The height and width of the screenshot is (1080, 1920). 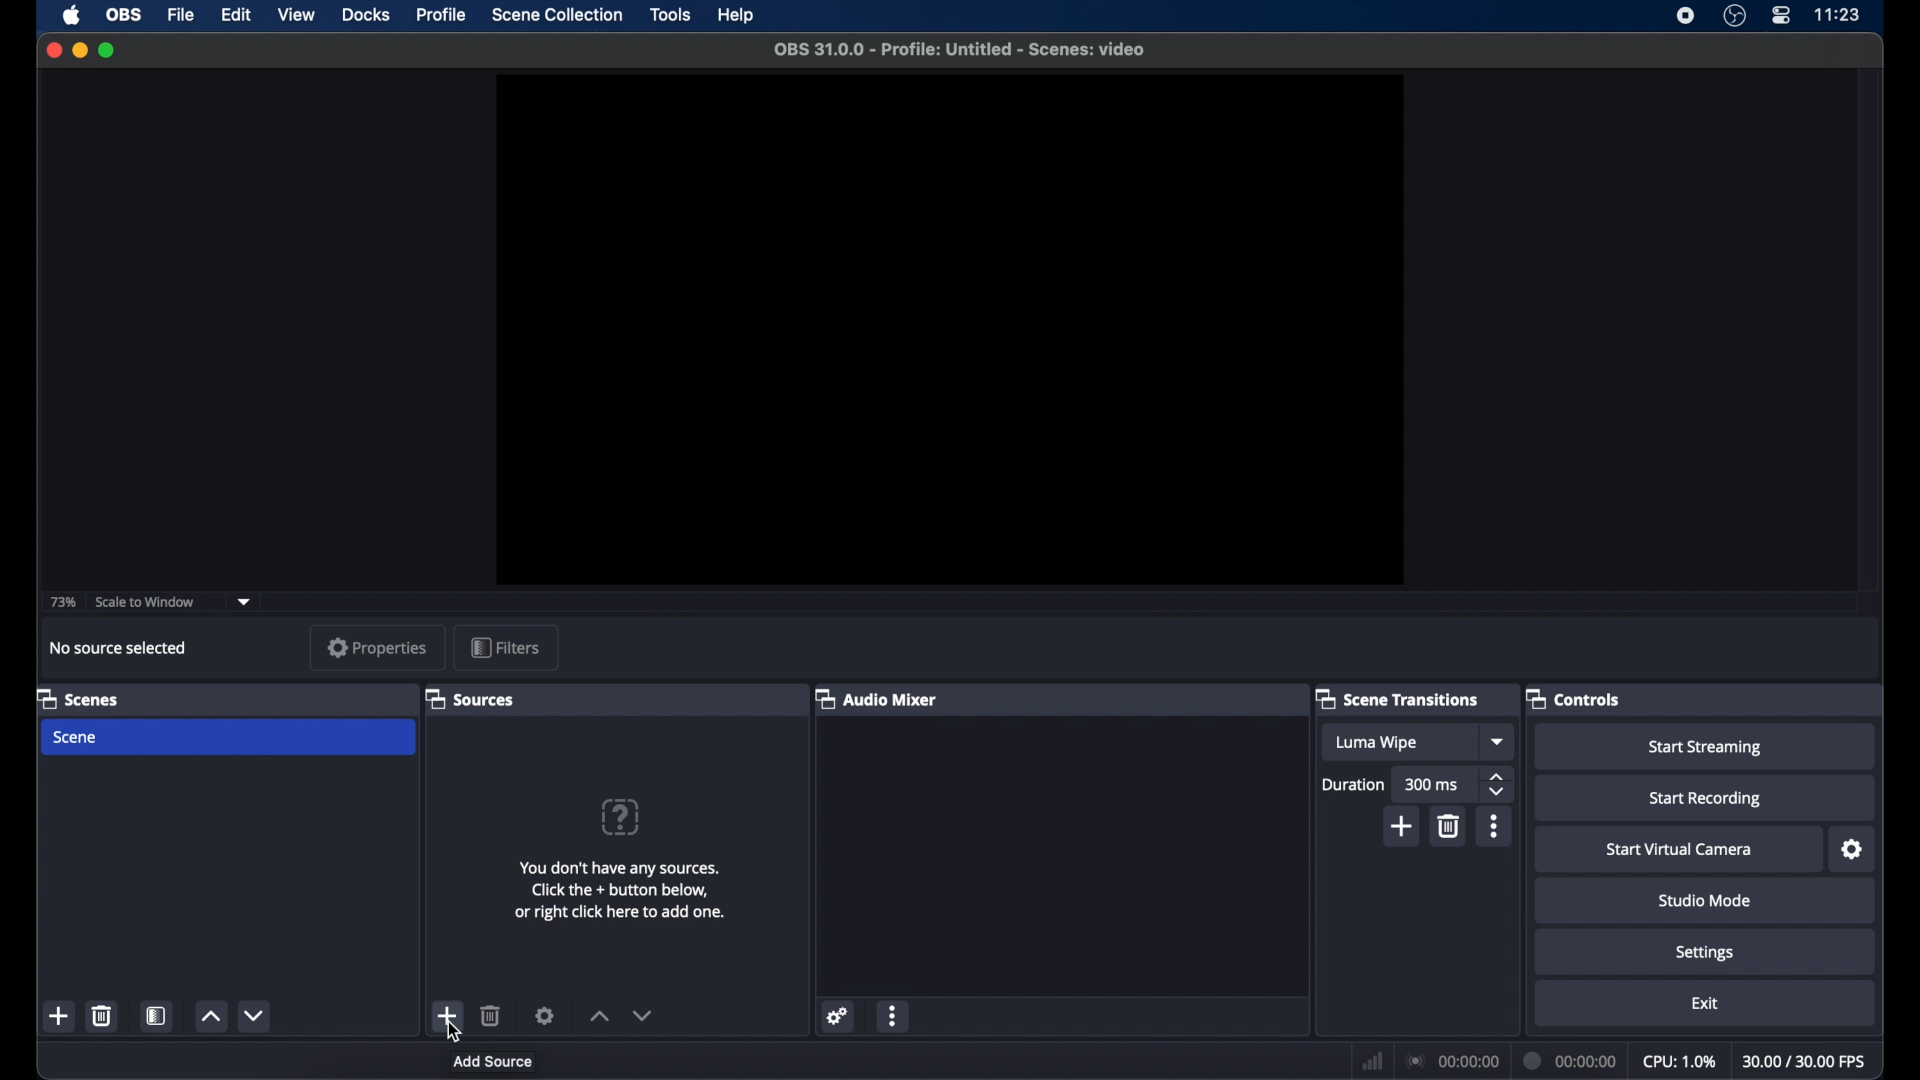 What do you see at coordinates (1680, 1062) in the screenshot?
I see `cpu` at bounding box center [1680, 1062].